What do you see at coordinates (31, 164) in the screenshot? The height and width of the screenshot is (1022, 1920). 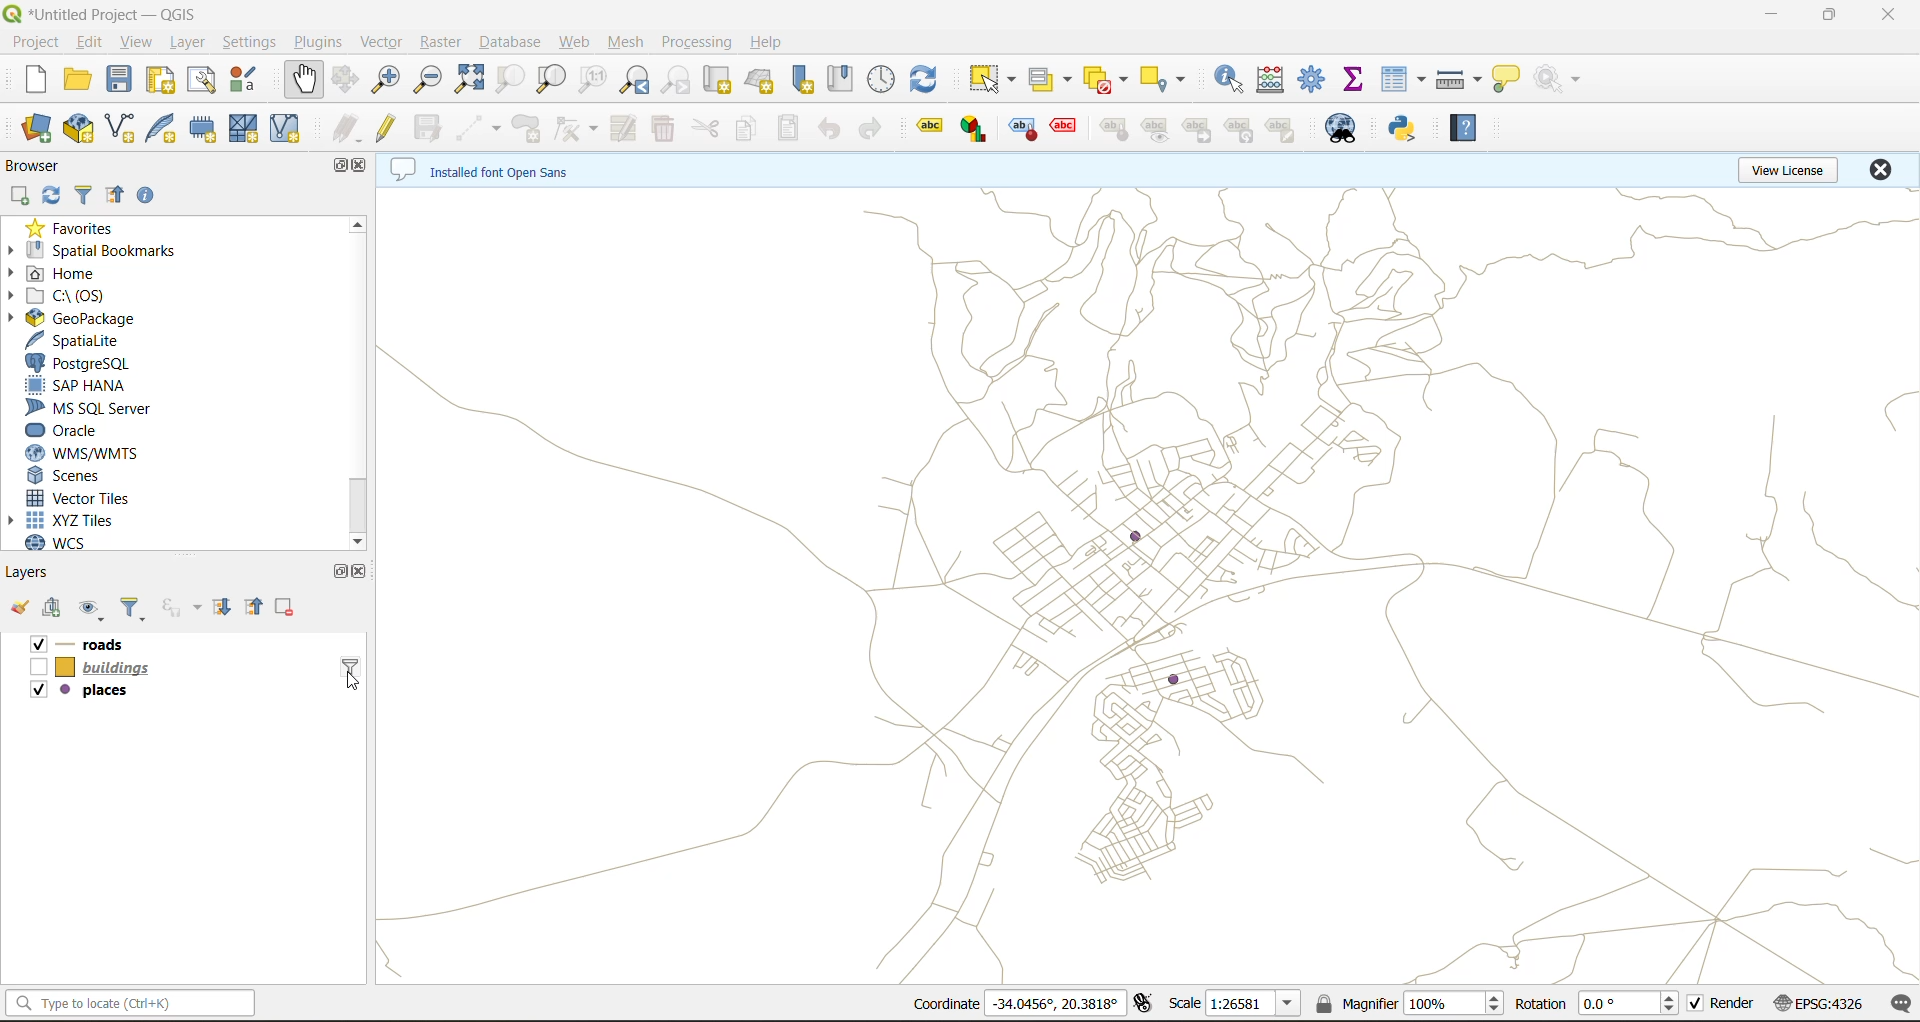 I see `browser` at bounding box center [31, 164].